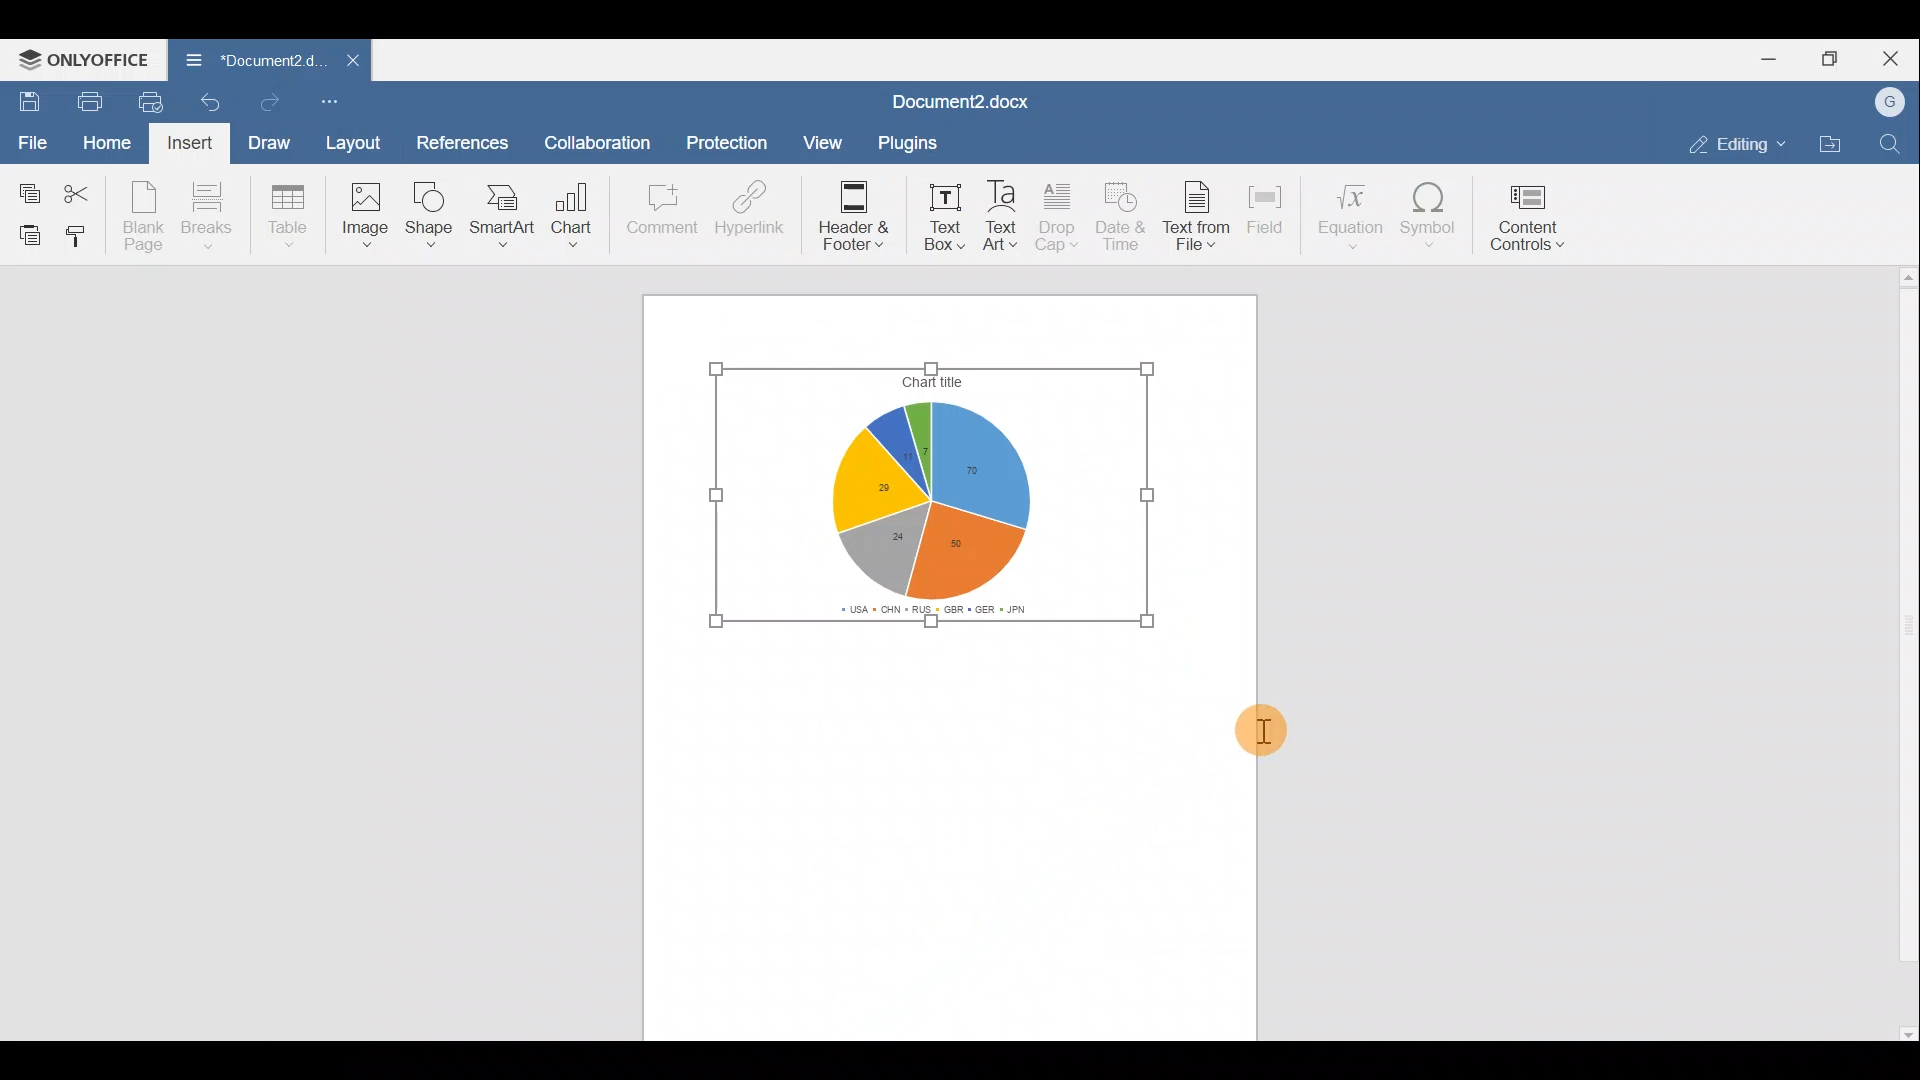 The height and width of the screenshot is (1080, 1920). I want to click on Undo, so click(216, 108).